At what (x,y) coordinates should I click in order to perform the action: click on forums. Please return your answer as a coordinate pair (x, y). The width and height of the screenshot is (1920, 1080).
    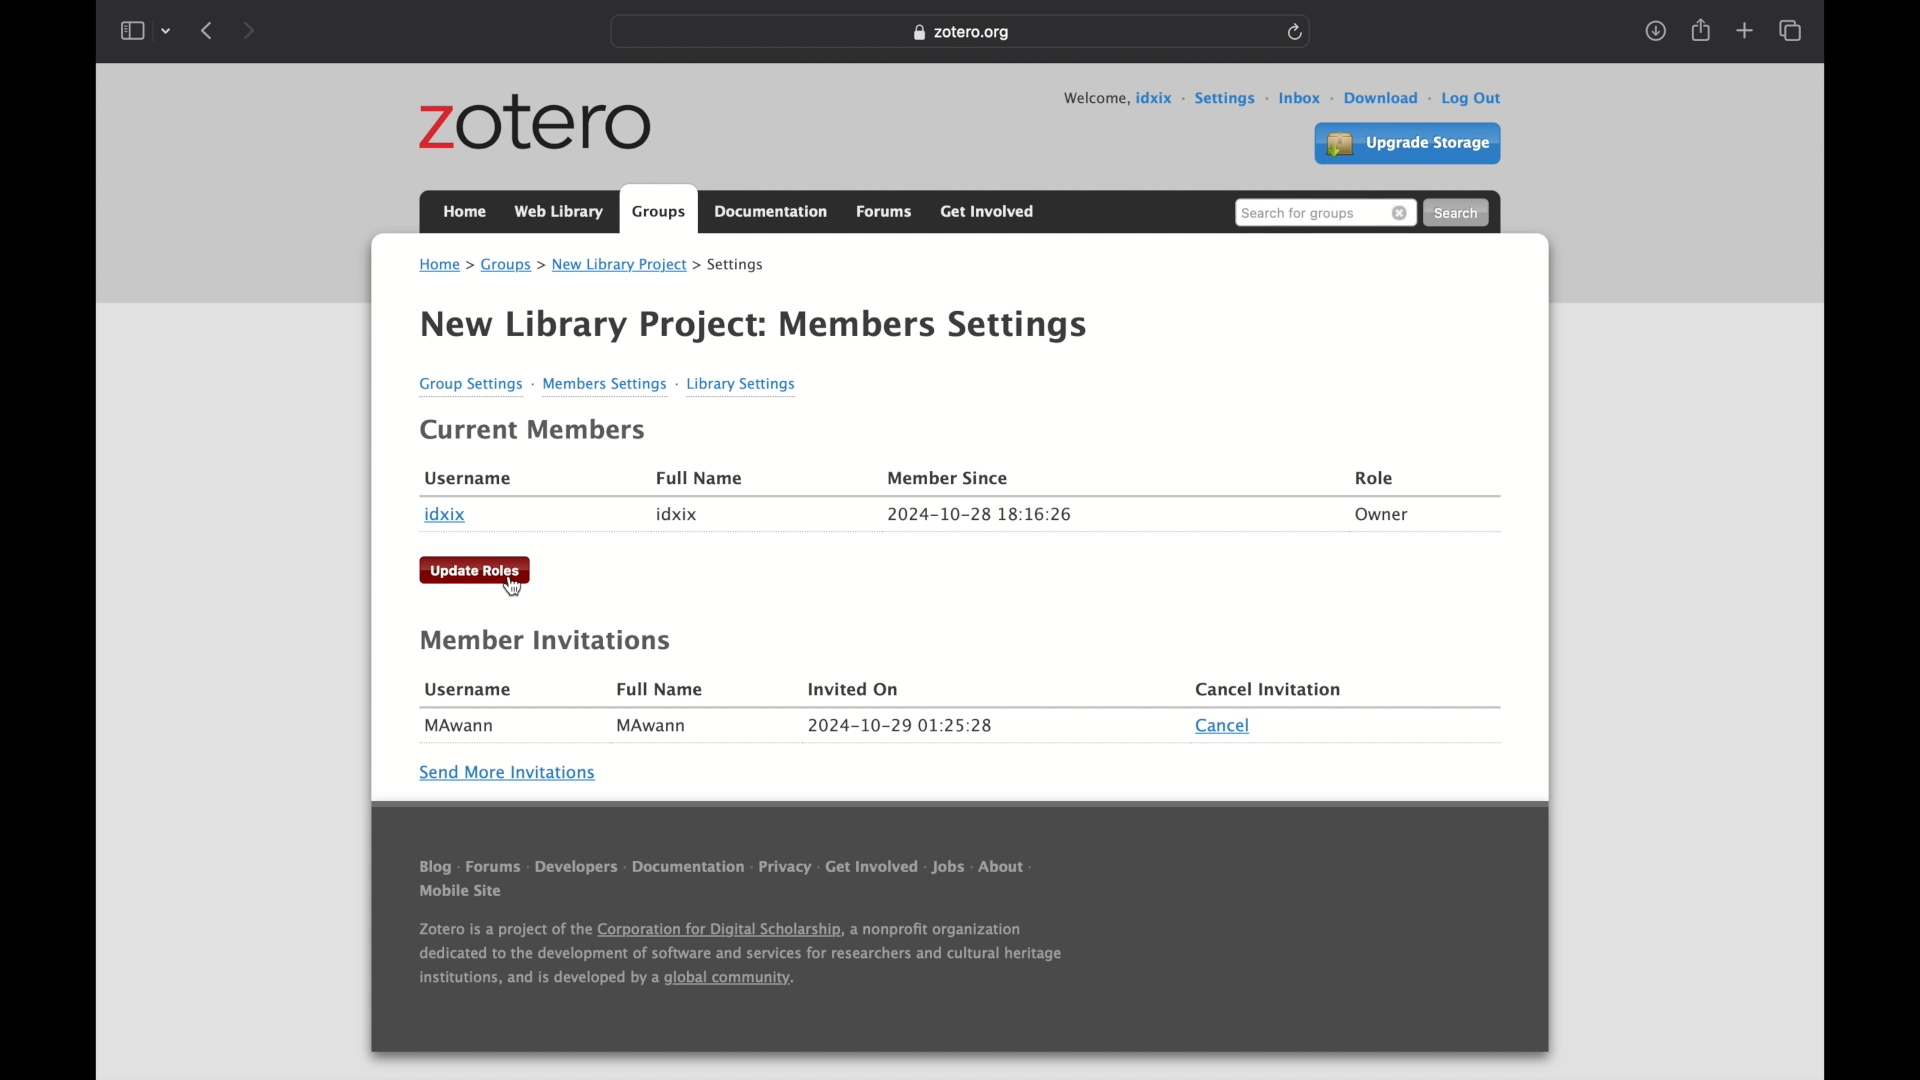
    Looking at the image, I should click on (491, 864).